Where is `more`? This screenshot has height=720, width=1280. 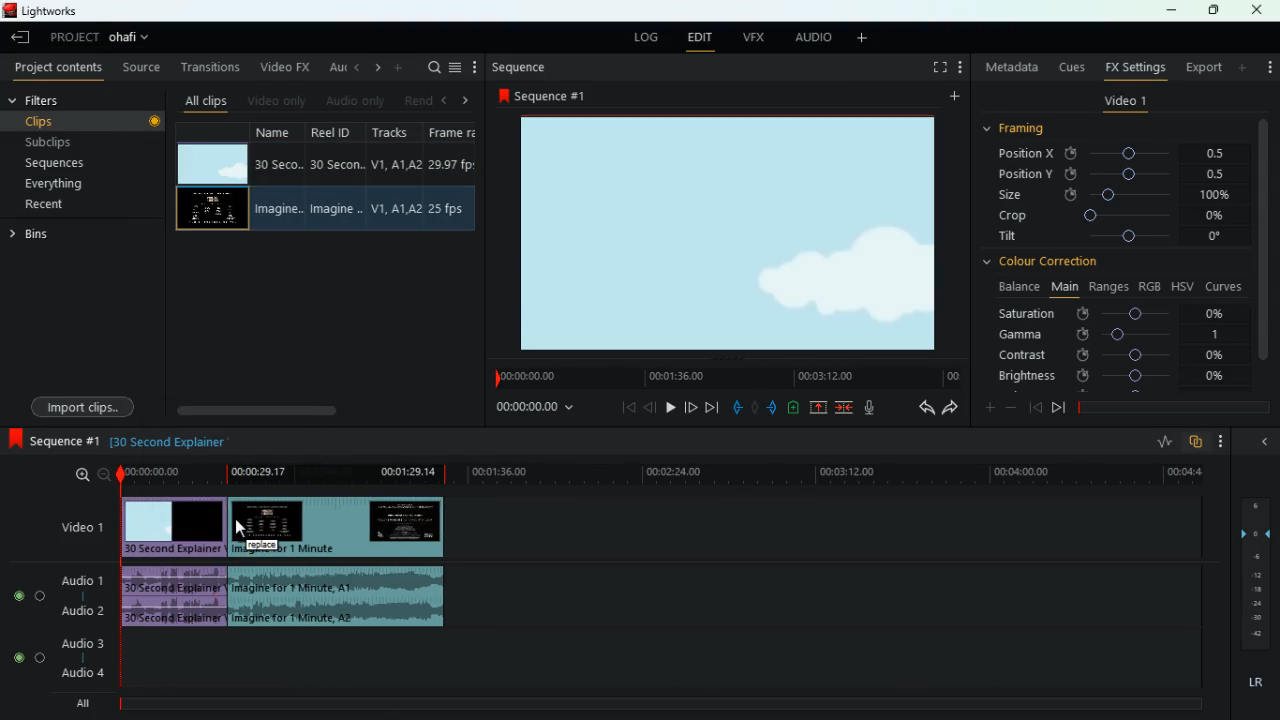 more is located at coordinates (400, 67).